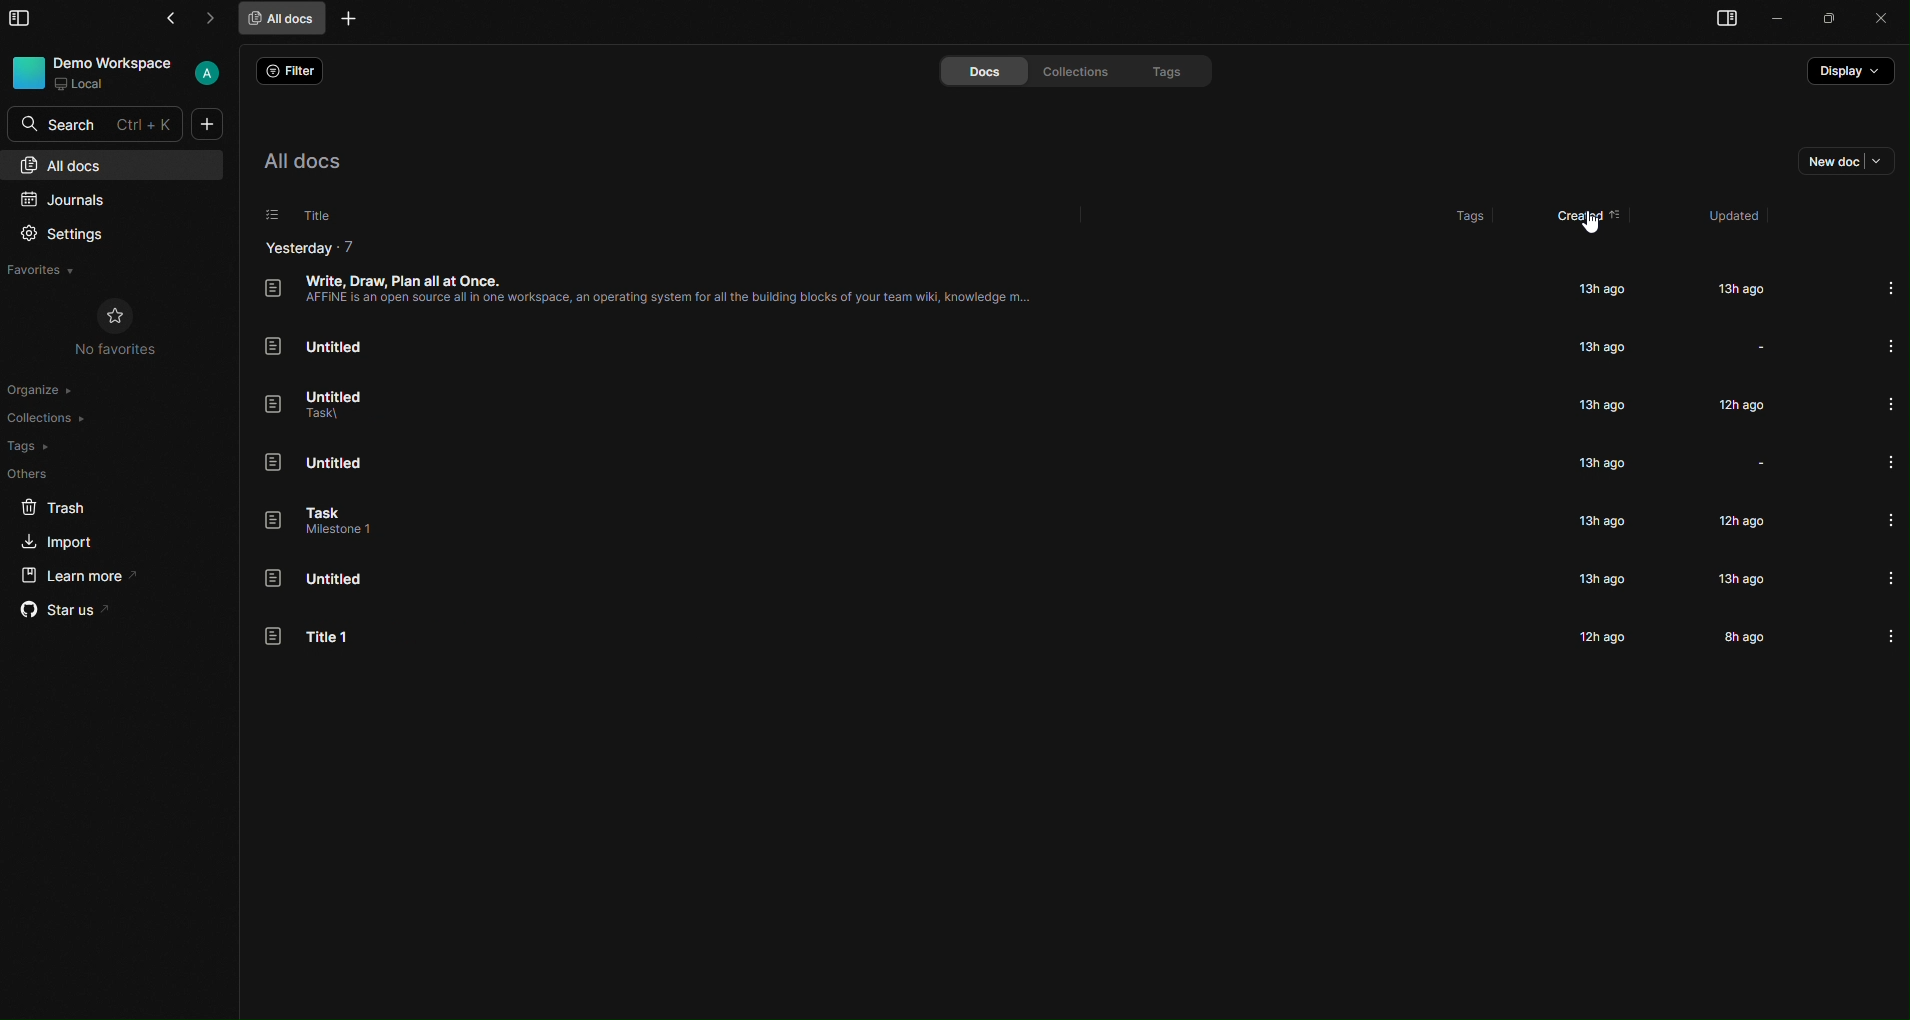  I want to click on title, so click(303, 213).